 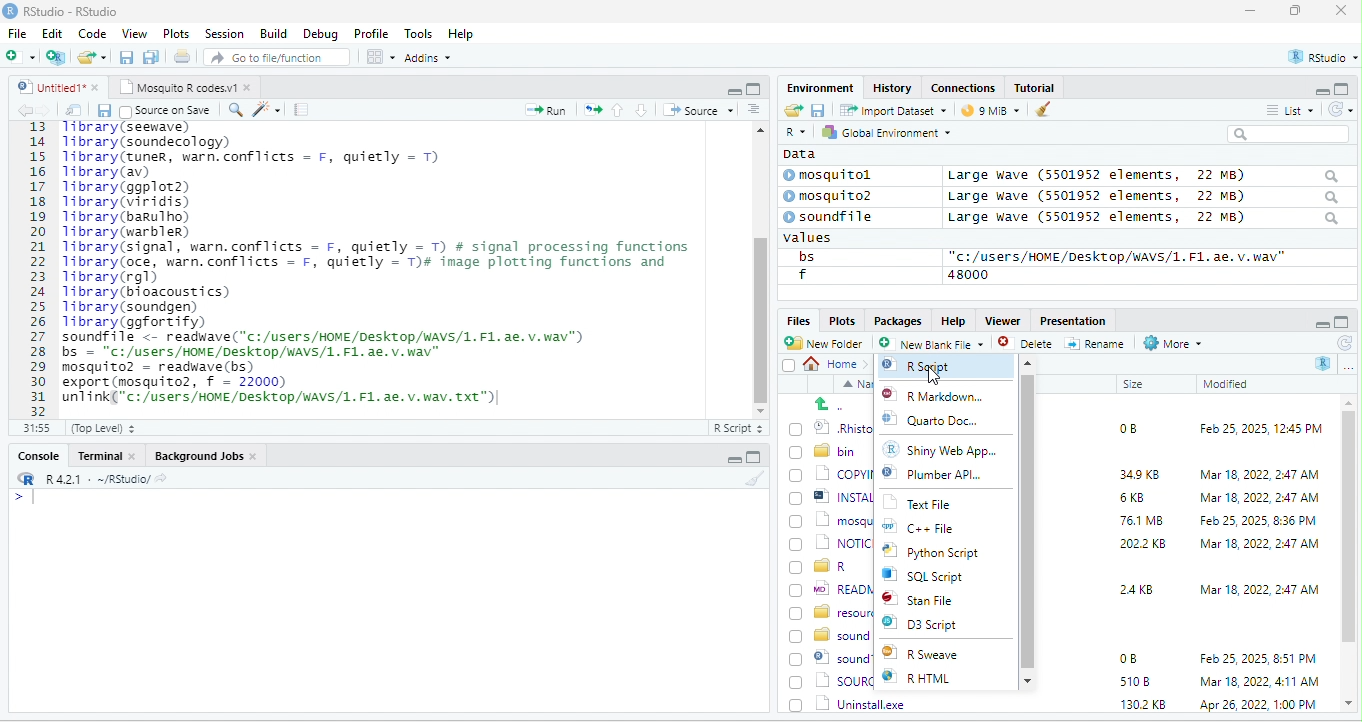 What do you see at coordinates (828, 343) in the screenshot?
I see `New Folder` at bounding box center [828, 343].